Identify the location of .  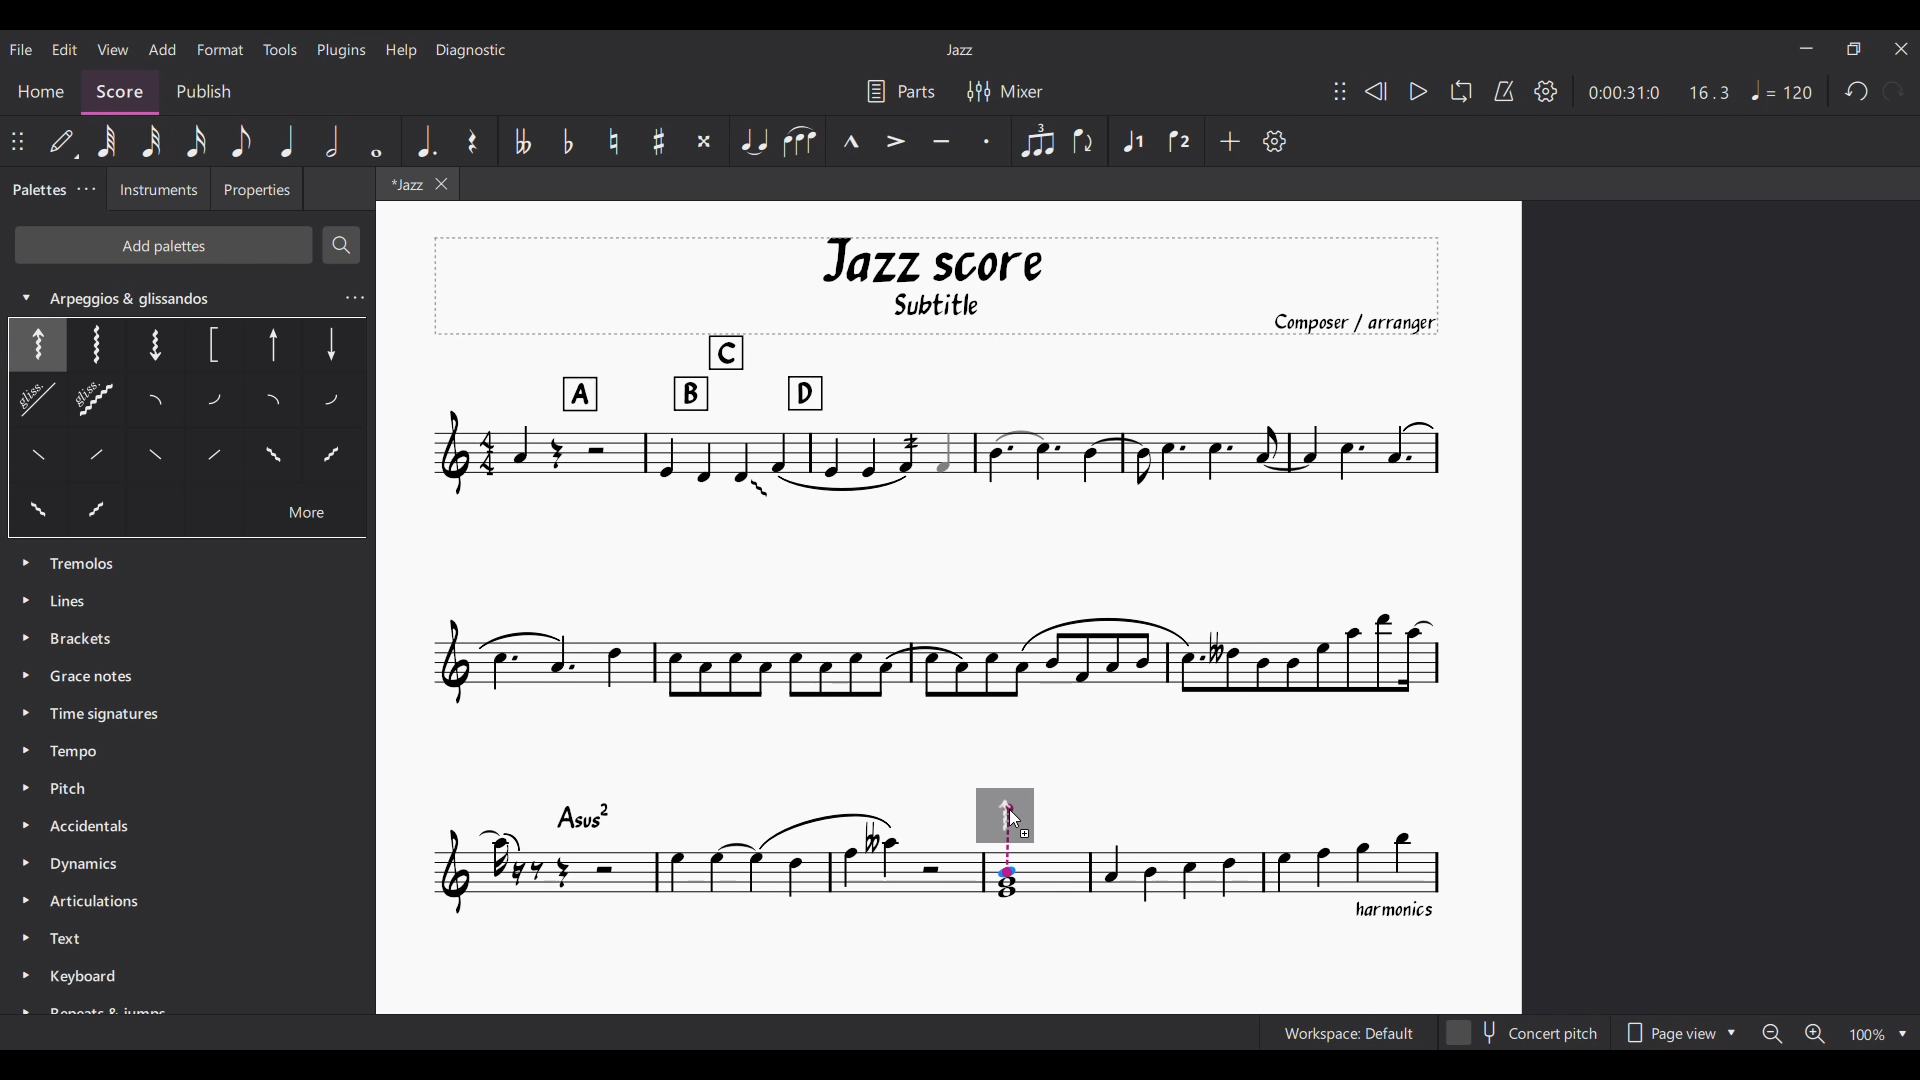
(89, 344).